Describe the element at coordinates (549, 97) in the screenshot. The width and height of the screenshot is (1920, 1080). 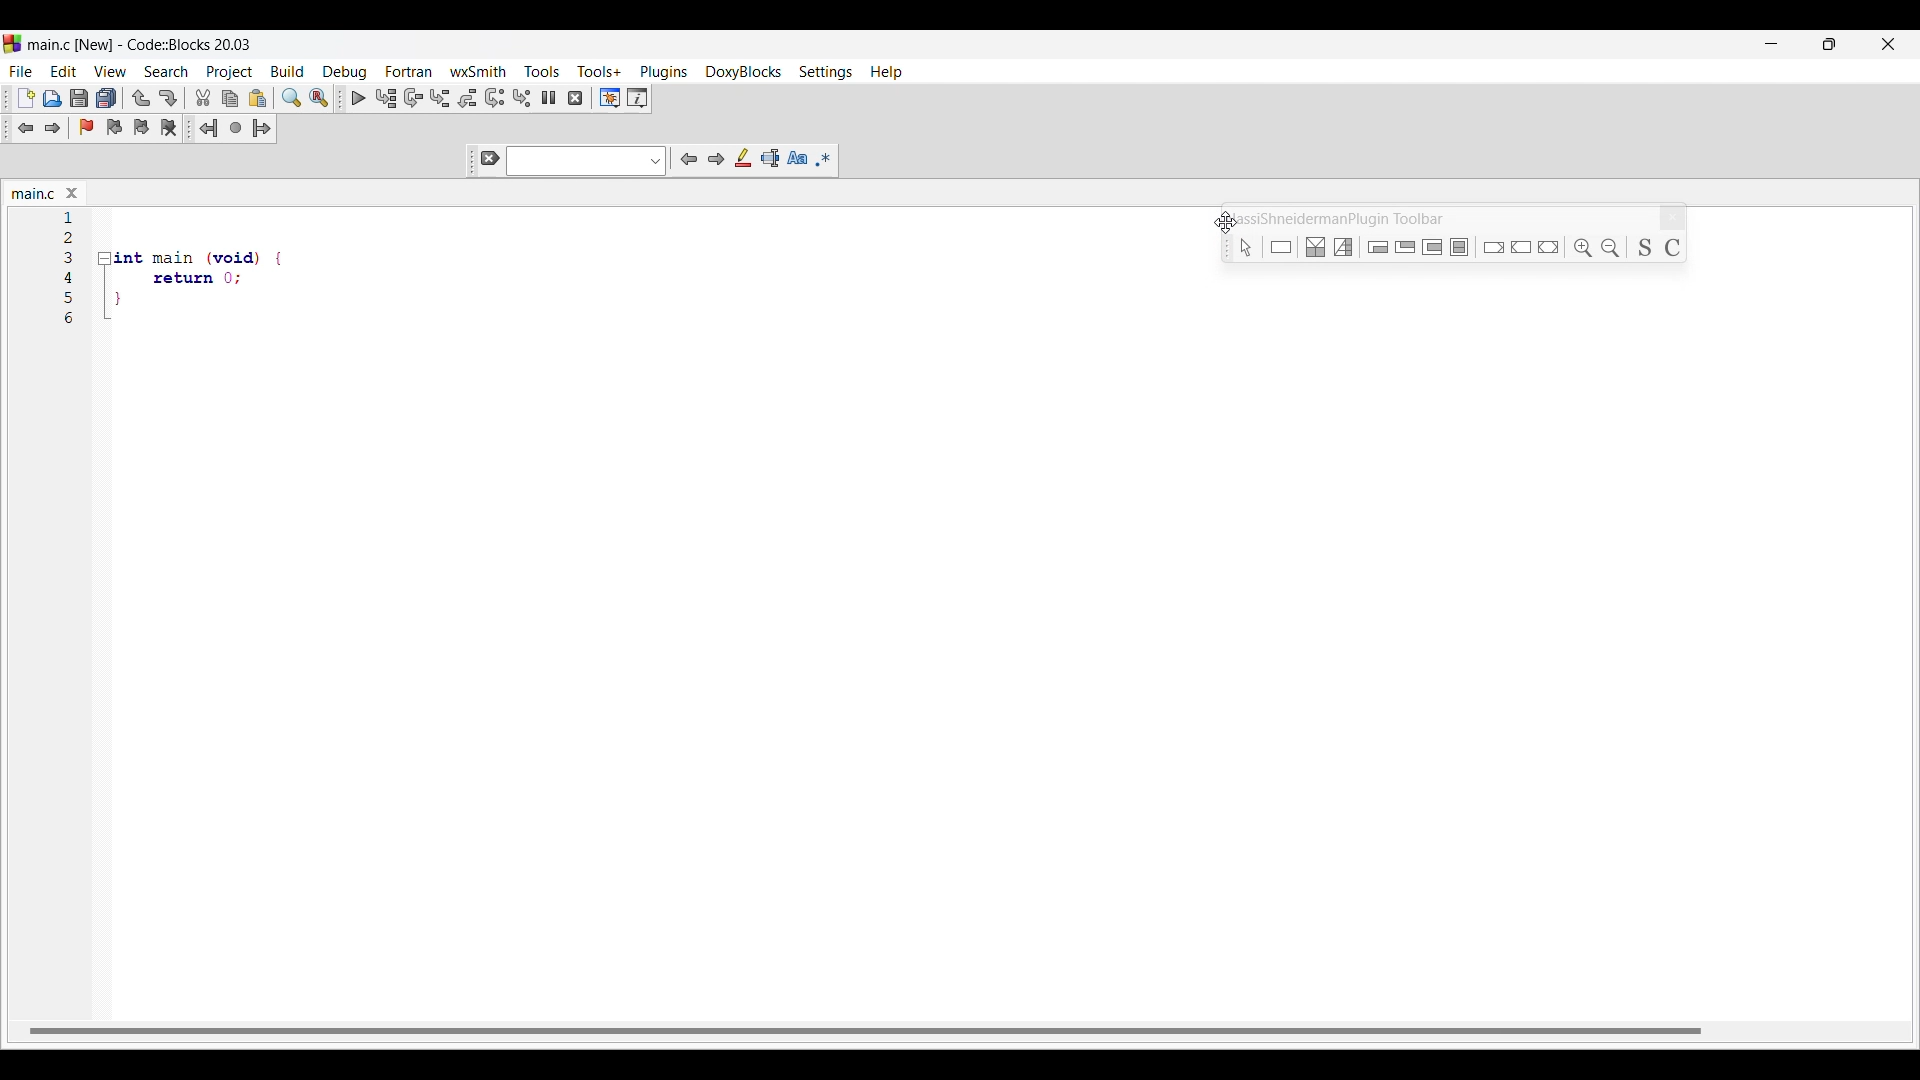
I see `Break debugger` at that location.